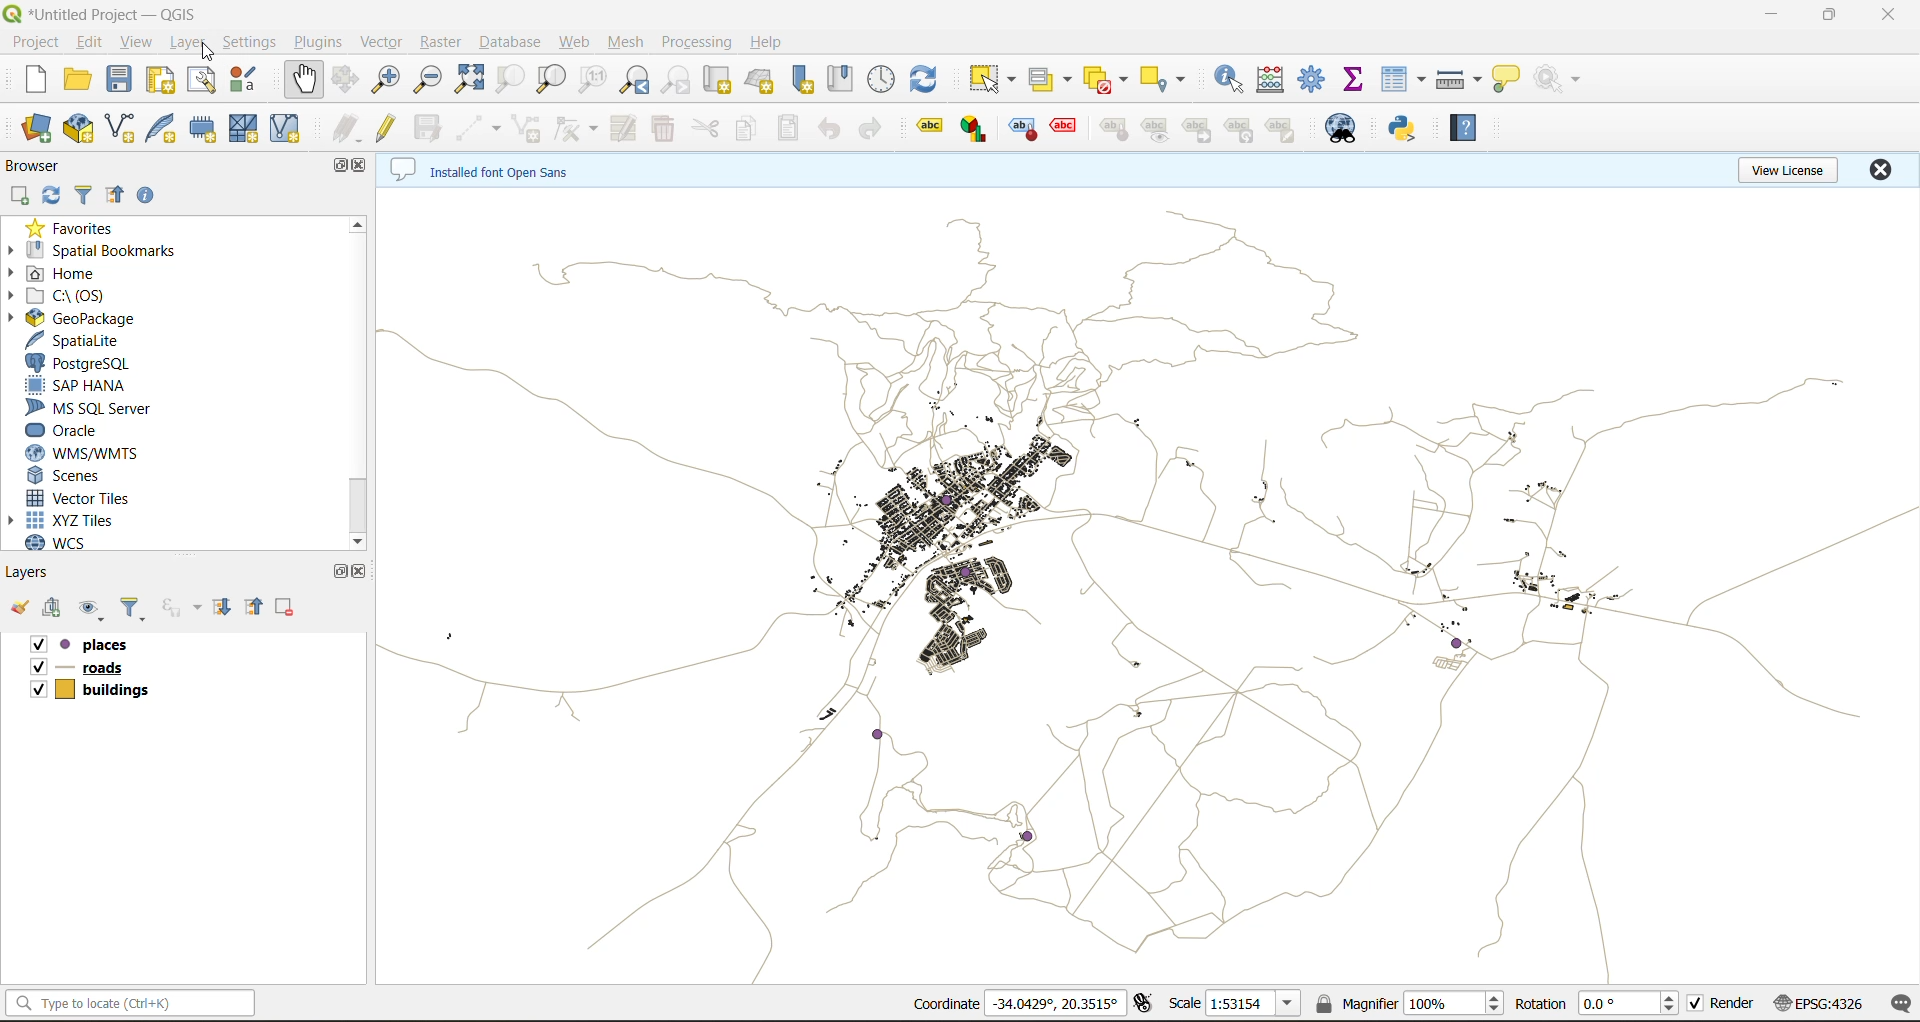  I want to click on save edits, so click(427, 129).